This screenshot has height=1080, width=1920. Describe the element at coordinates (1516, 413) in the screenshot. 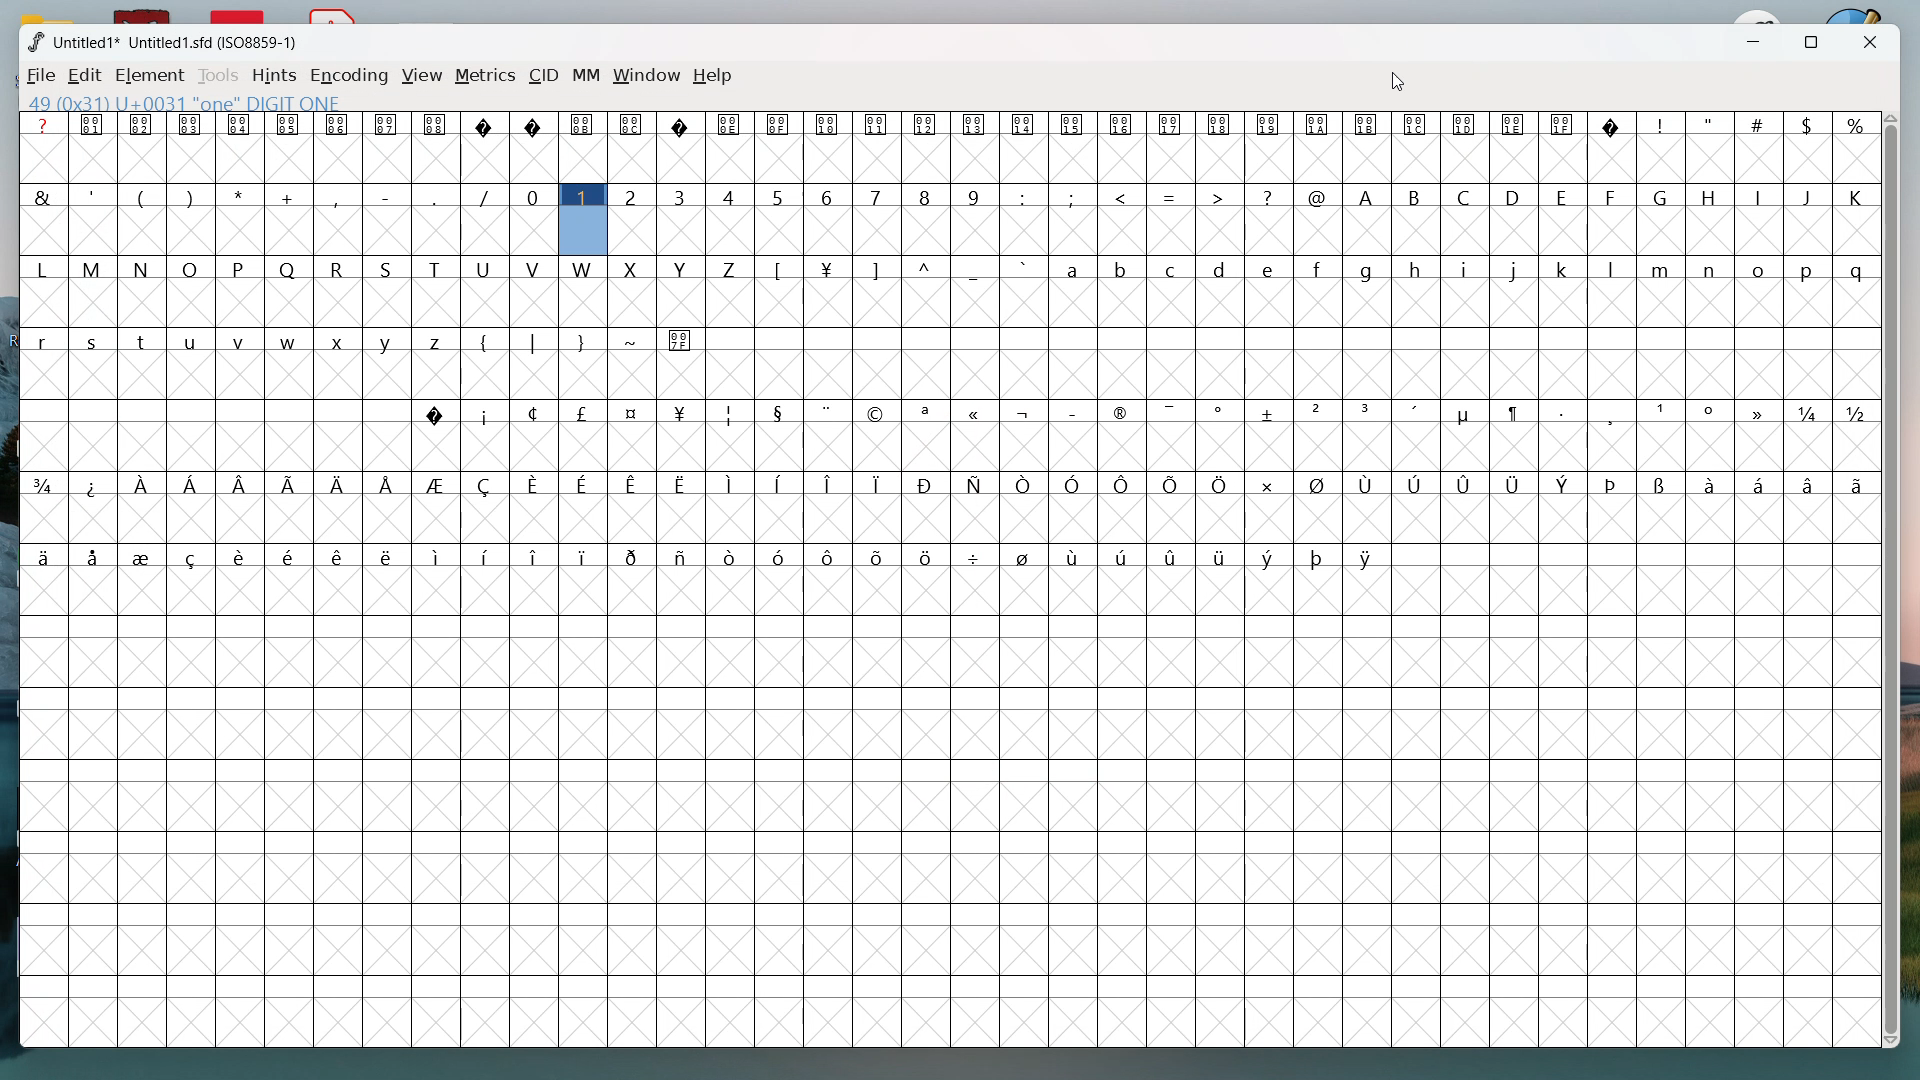

I see `symbol` at that location.